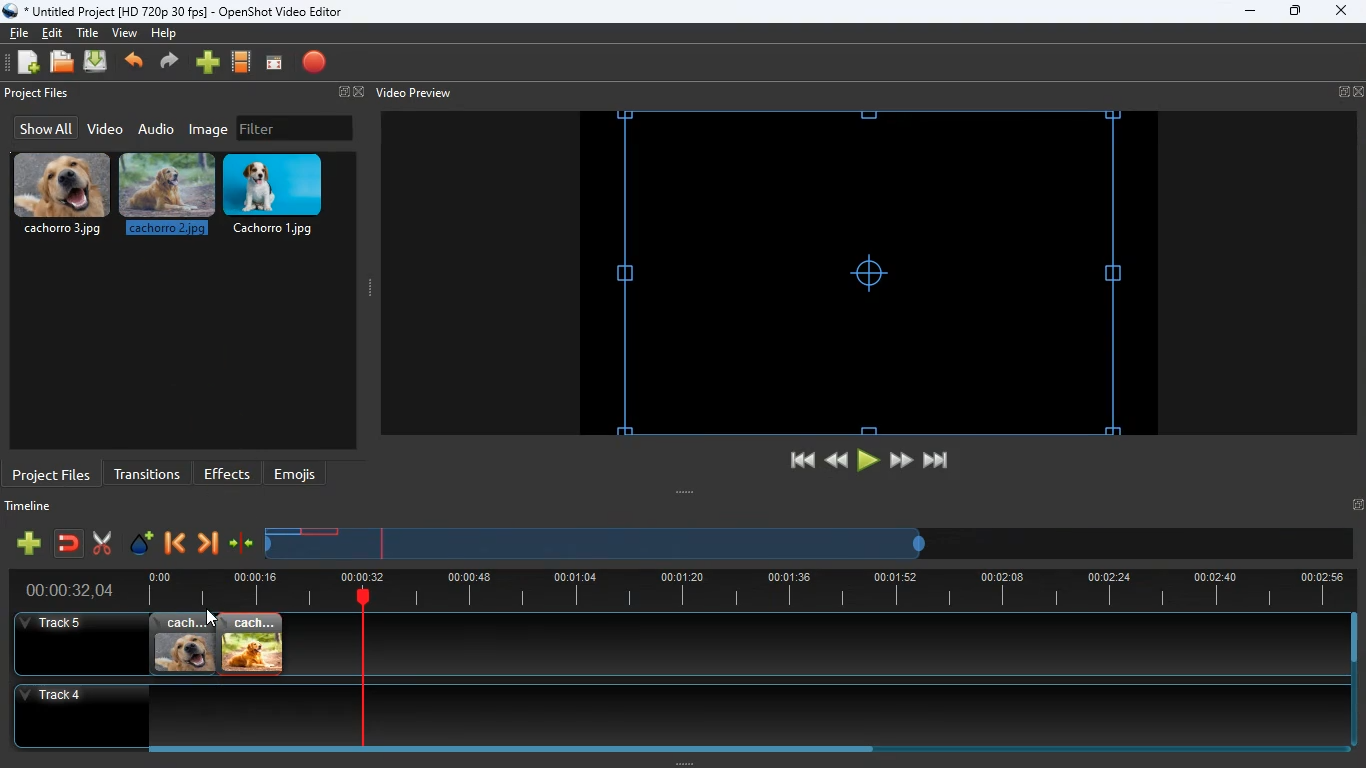 The width and height of the screenshot is (1366, 768). I want to click on track, so click(663, 715).